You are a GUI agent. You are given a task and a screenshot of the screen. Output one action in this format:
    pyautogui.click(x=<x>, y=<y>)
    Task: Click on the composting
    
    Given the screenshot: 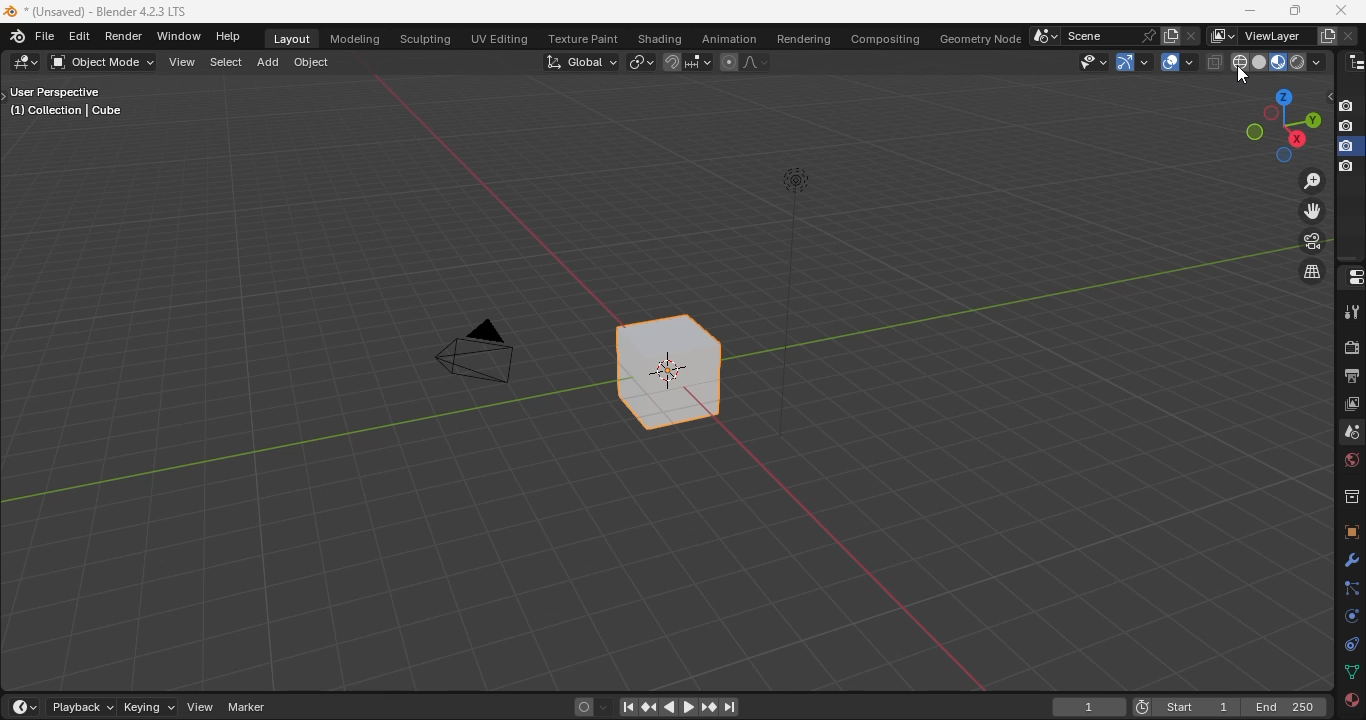 What is the action you would take?
    pyautogui.click(x=886, y=40)
    